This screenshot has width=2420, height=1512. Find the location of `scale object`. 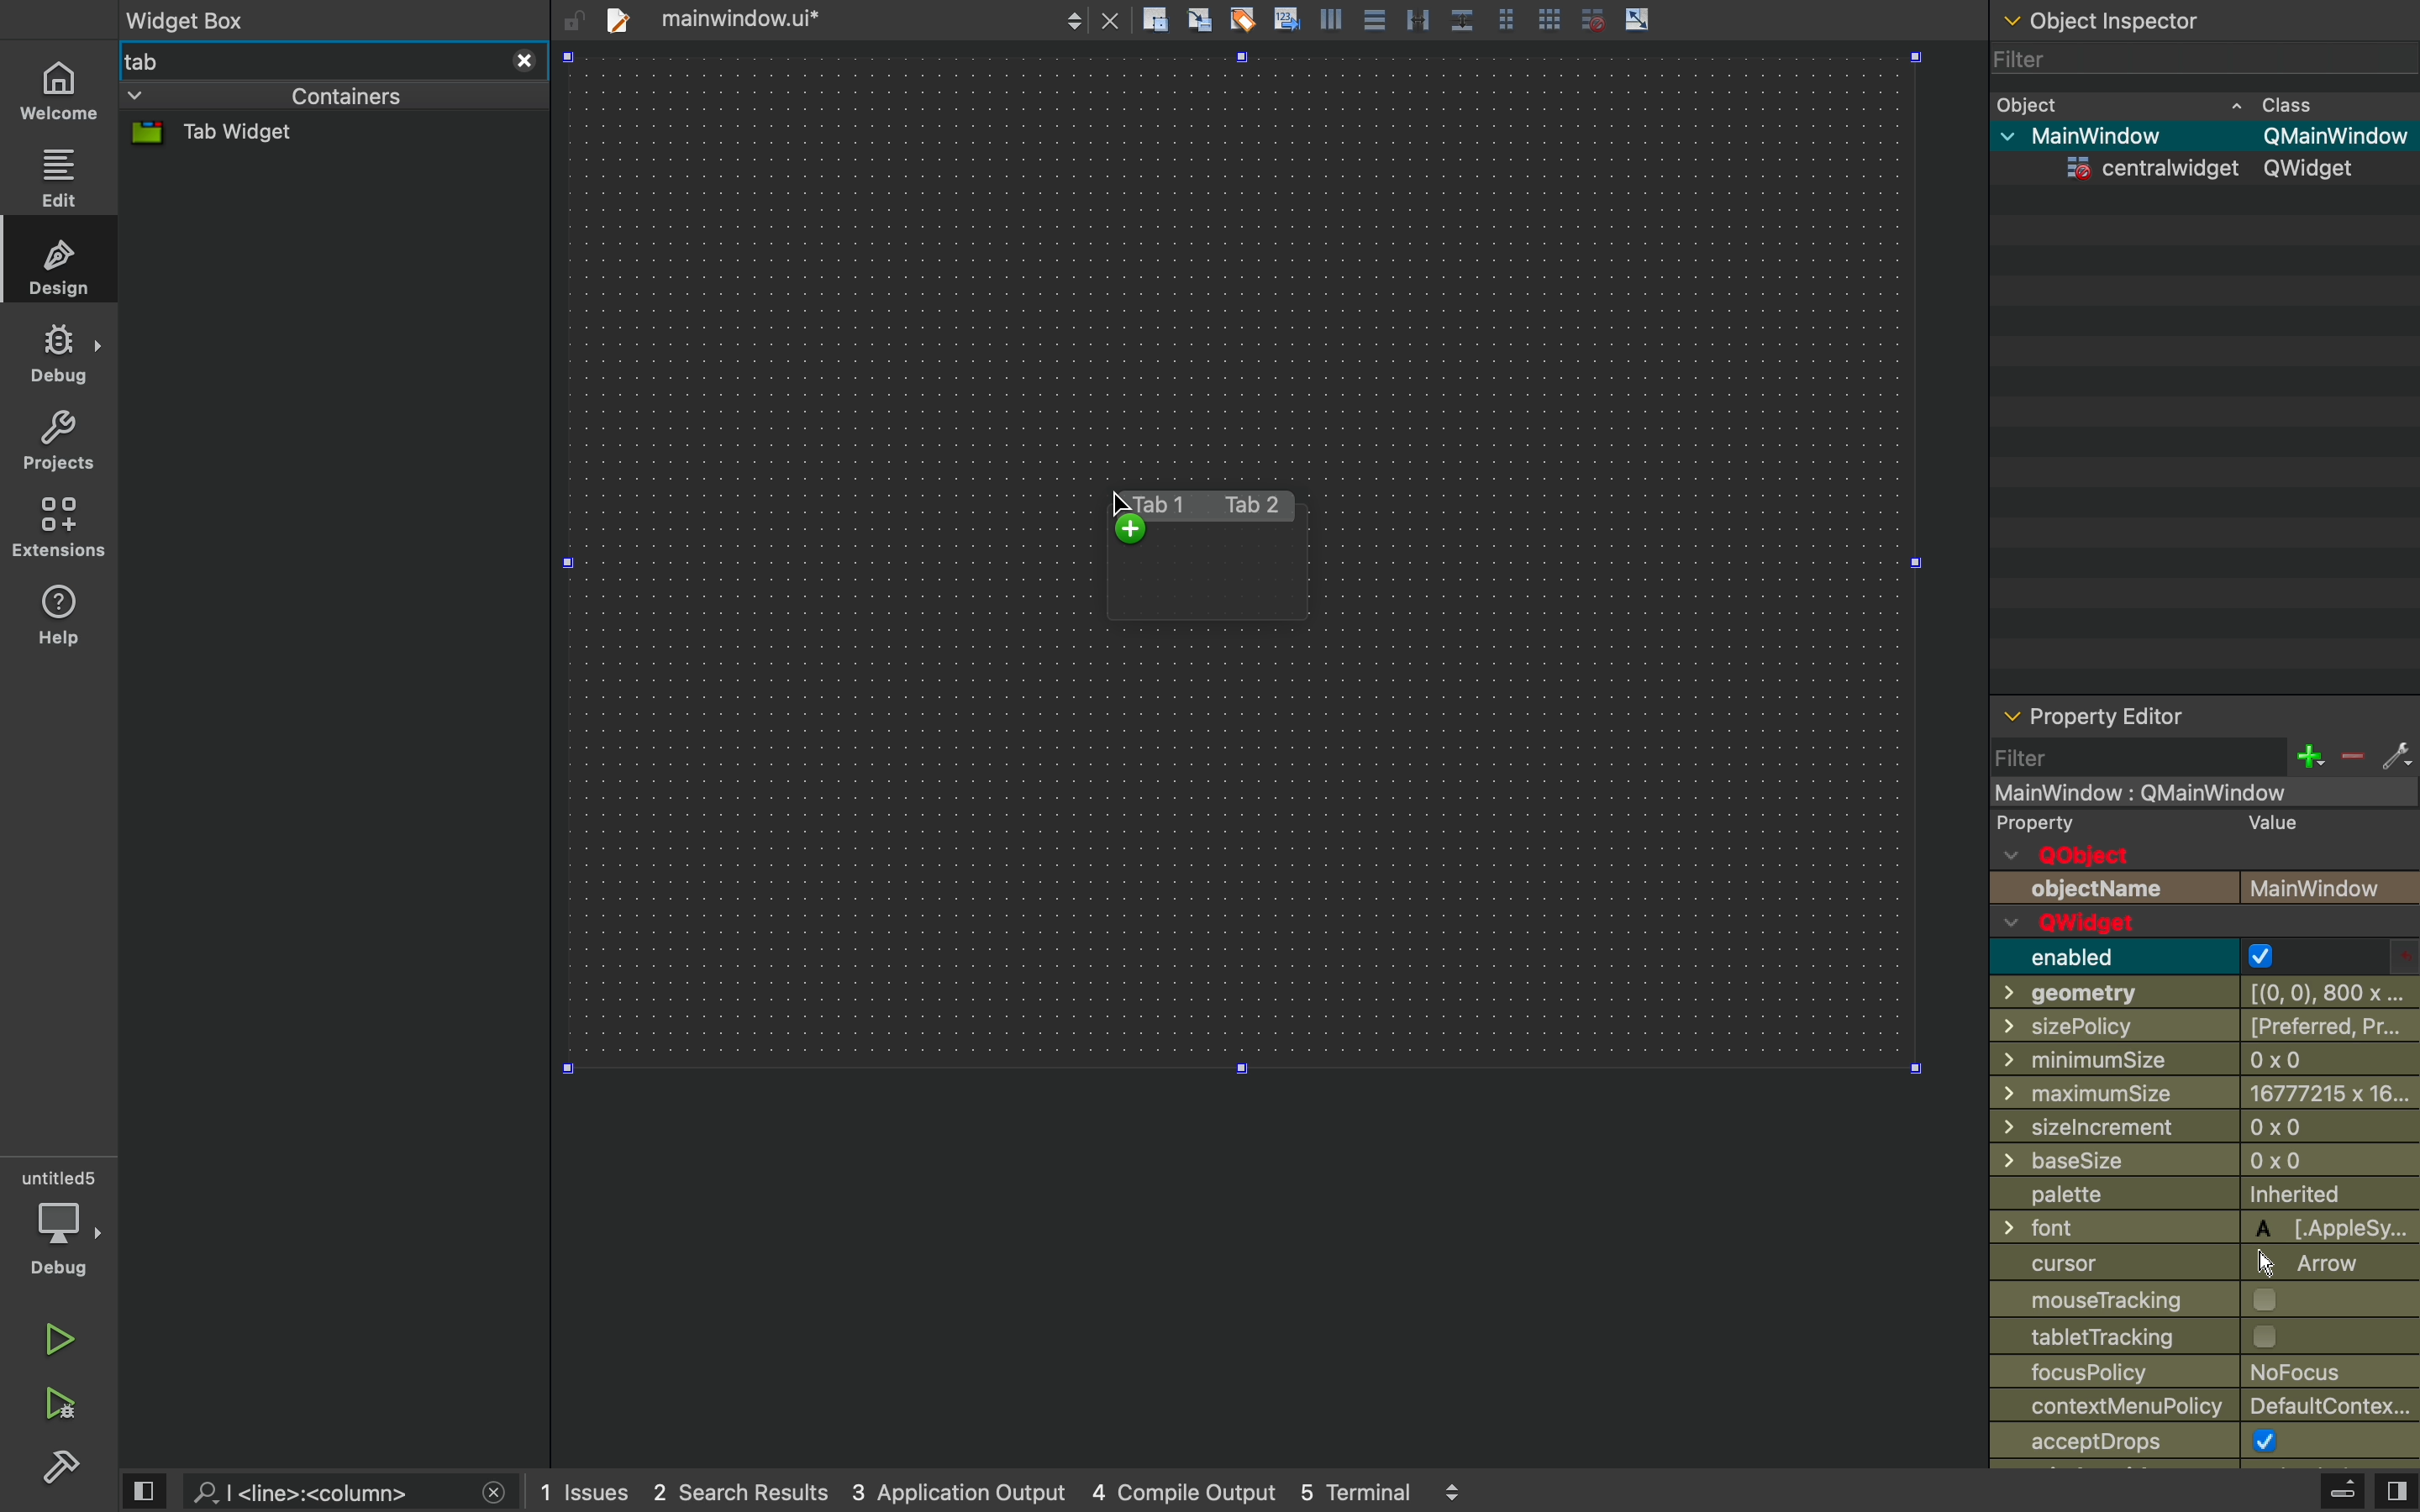

scale object is located at coordinates (1637, 18).